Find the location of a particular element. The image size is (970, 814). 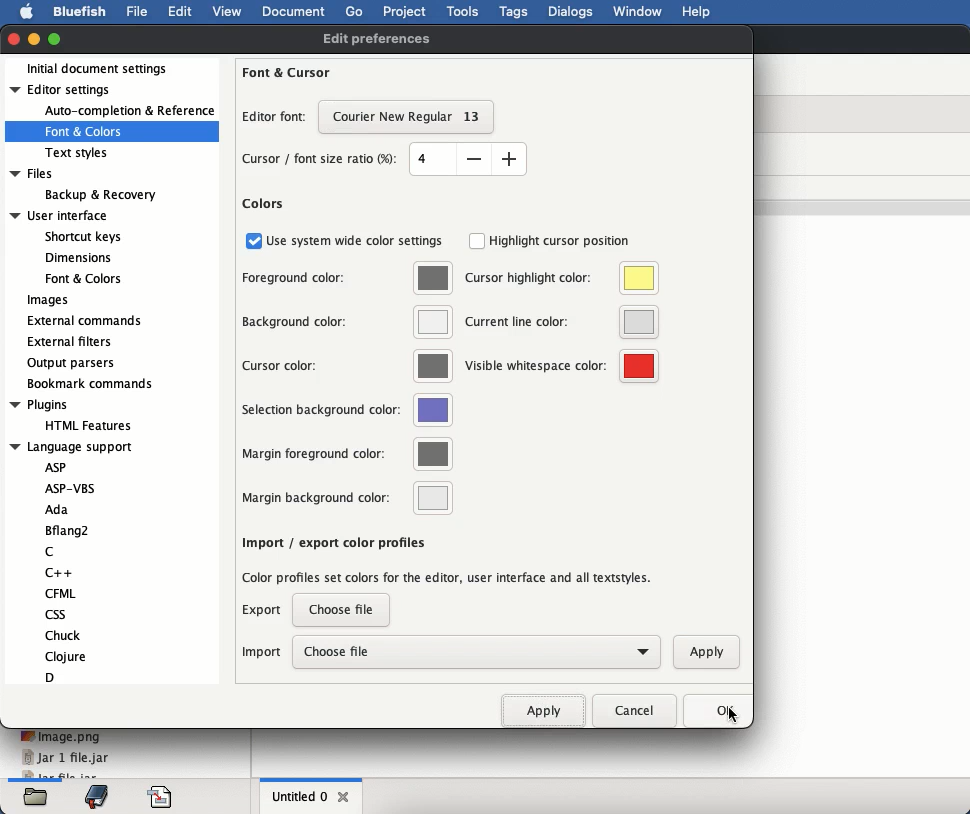

cancel is located at coordinates (632, 710).